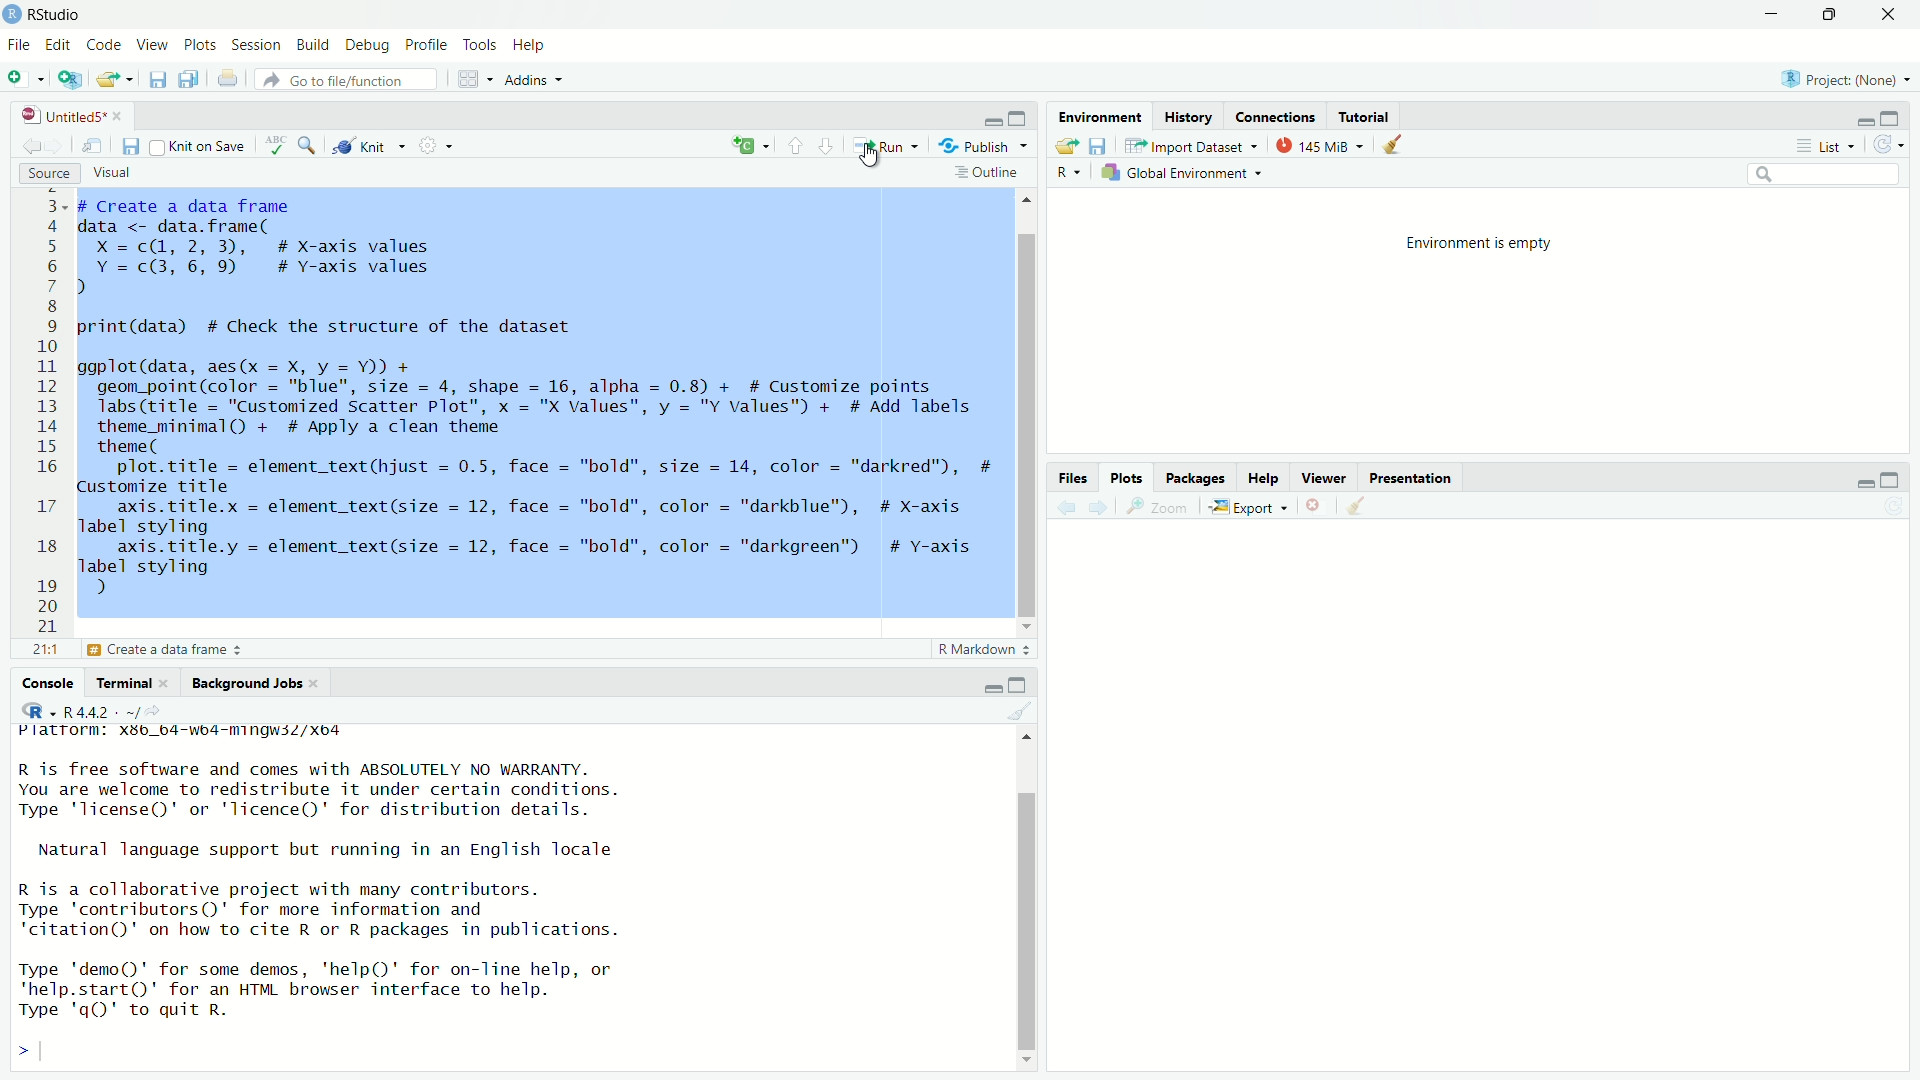 This screenshot has width=1920, height=1080. Describe the element at coordinates (258, 47) in the screenshot. I see `Session` at that location.